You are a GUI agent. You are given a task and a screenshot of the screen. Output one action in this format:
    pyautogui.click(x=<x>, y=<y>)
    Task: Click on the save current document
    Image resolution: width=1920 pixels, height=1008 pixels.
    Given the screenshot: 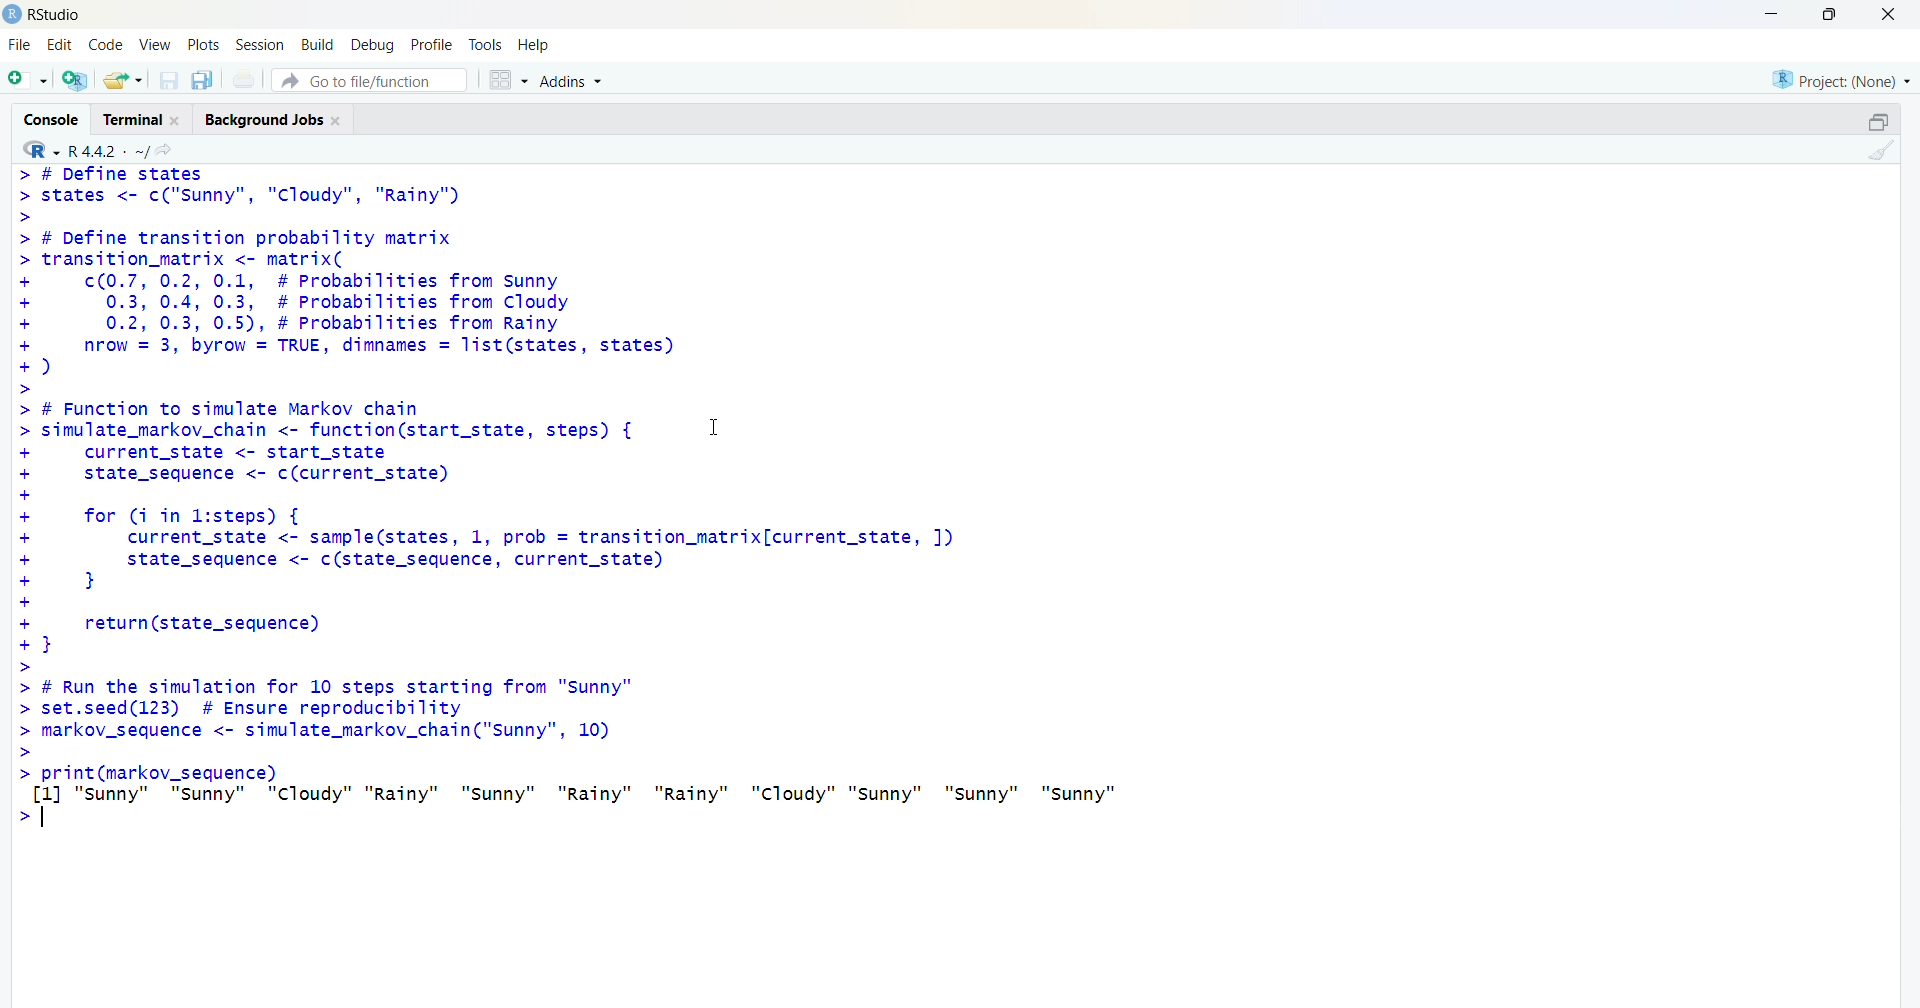 What is the action you would take?
    pyautogui.click(x=169, y=81)
    